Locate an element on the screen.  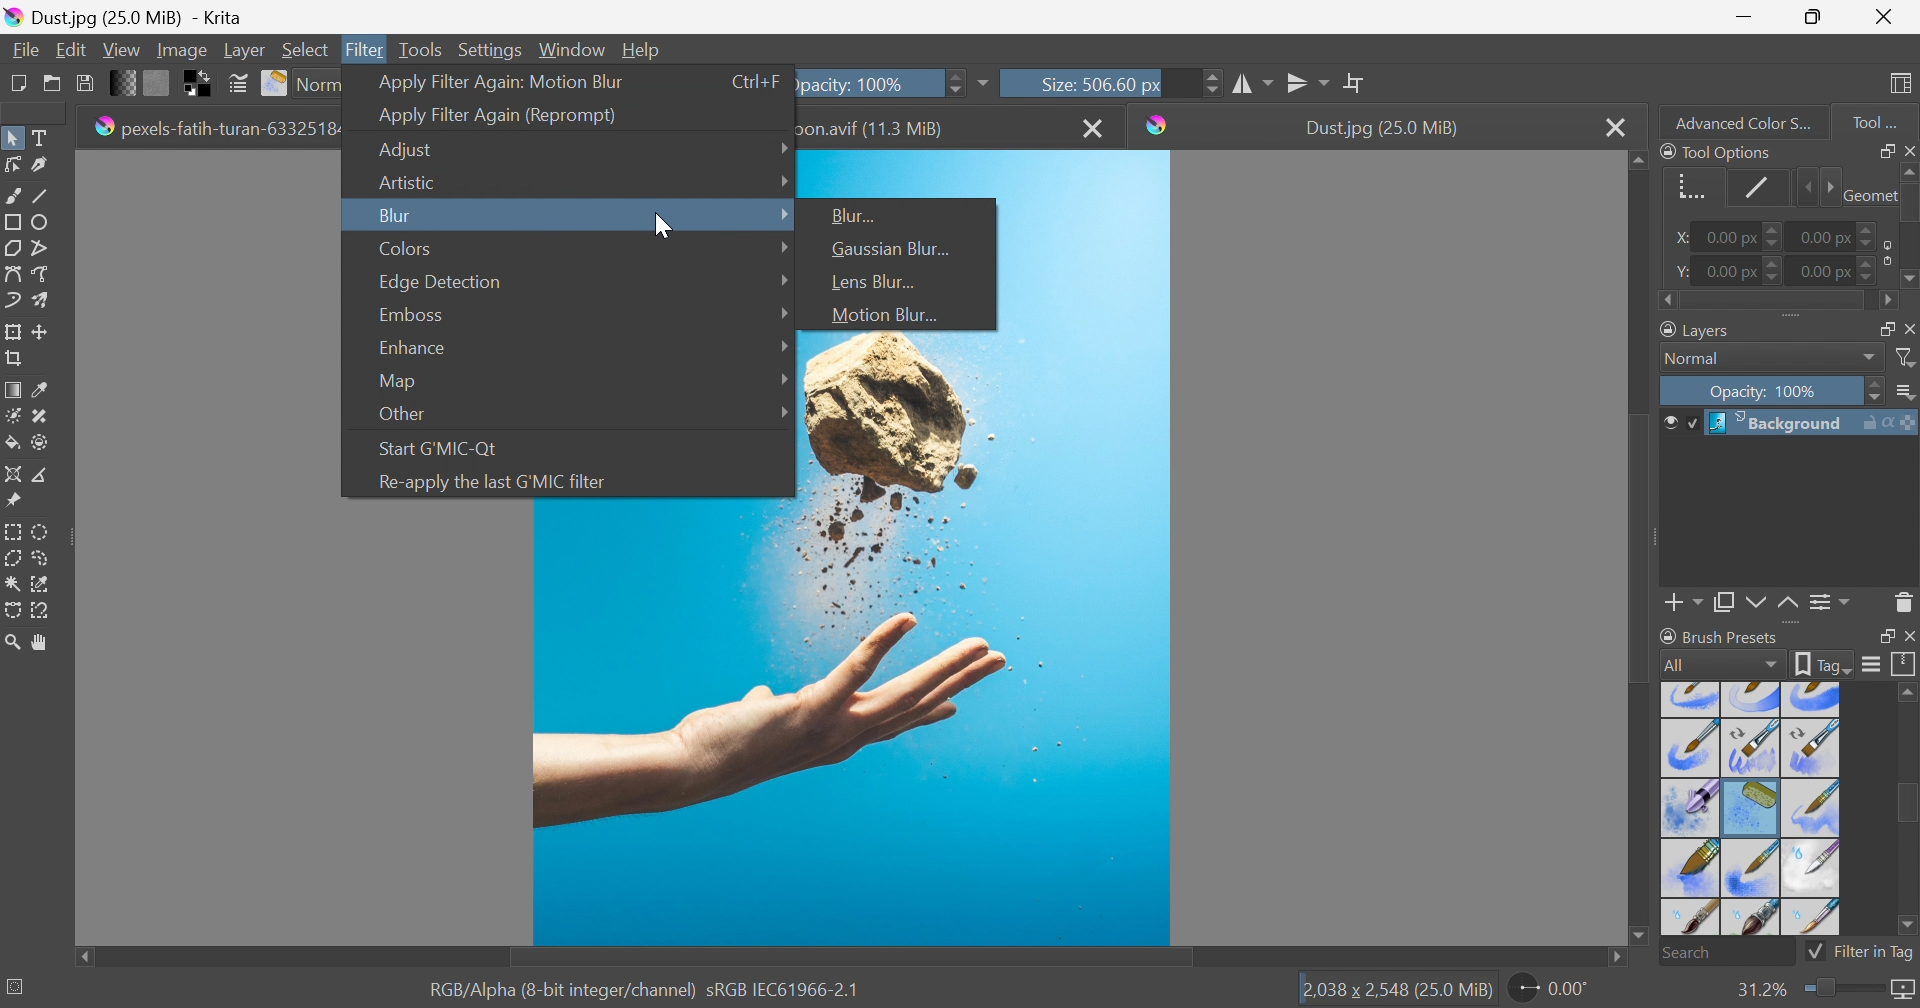
Vertical mirror tool is located at coordinates (1254, 81).